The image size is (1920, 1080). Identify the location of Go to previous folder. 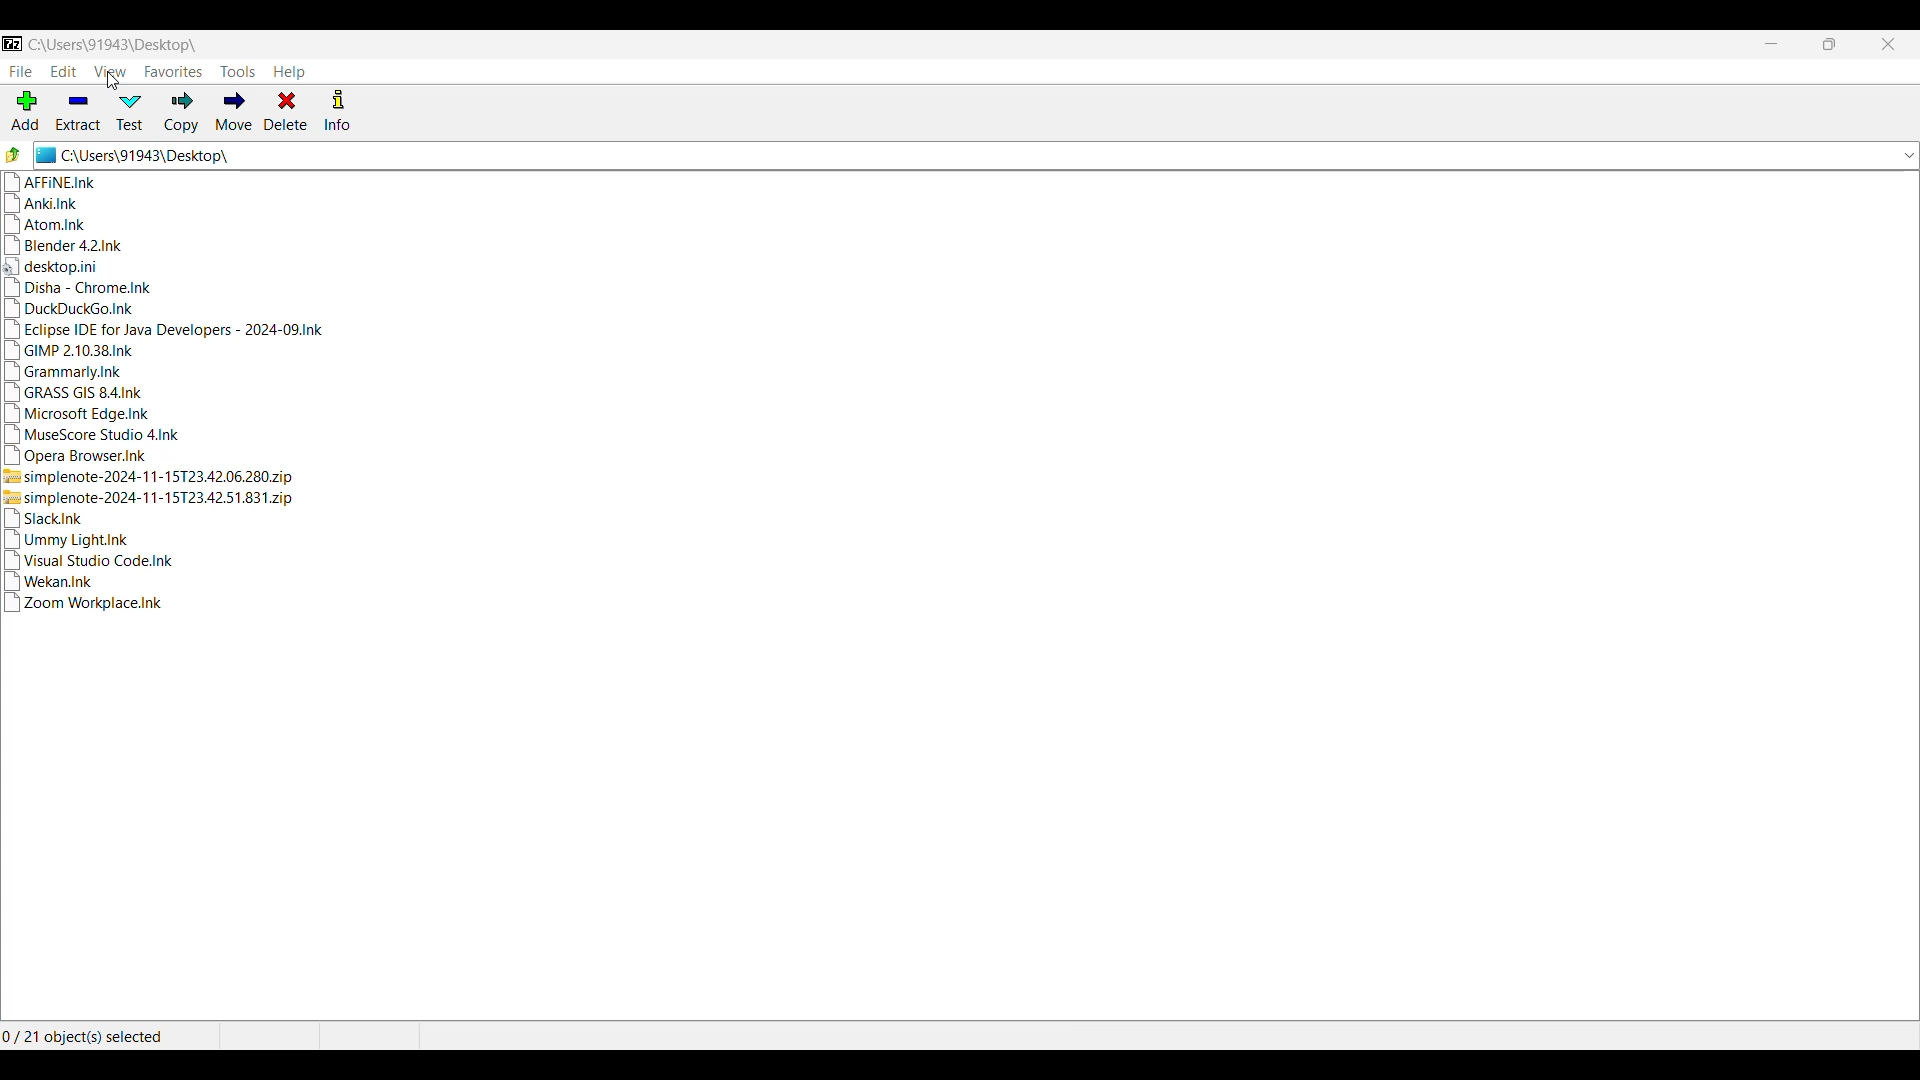
(13, 154).